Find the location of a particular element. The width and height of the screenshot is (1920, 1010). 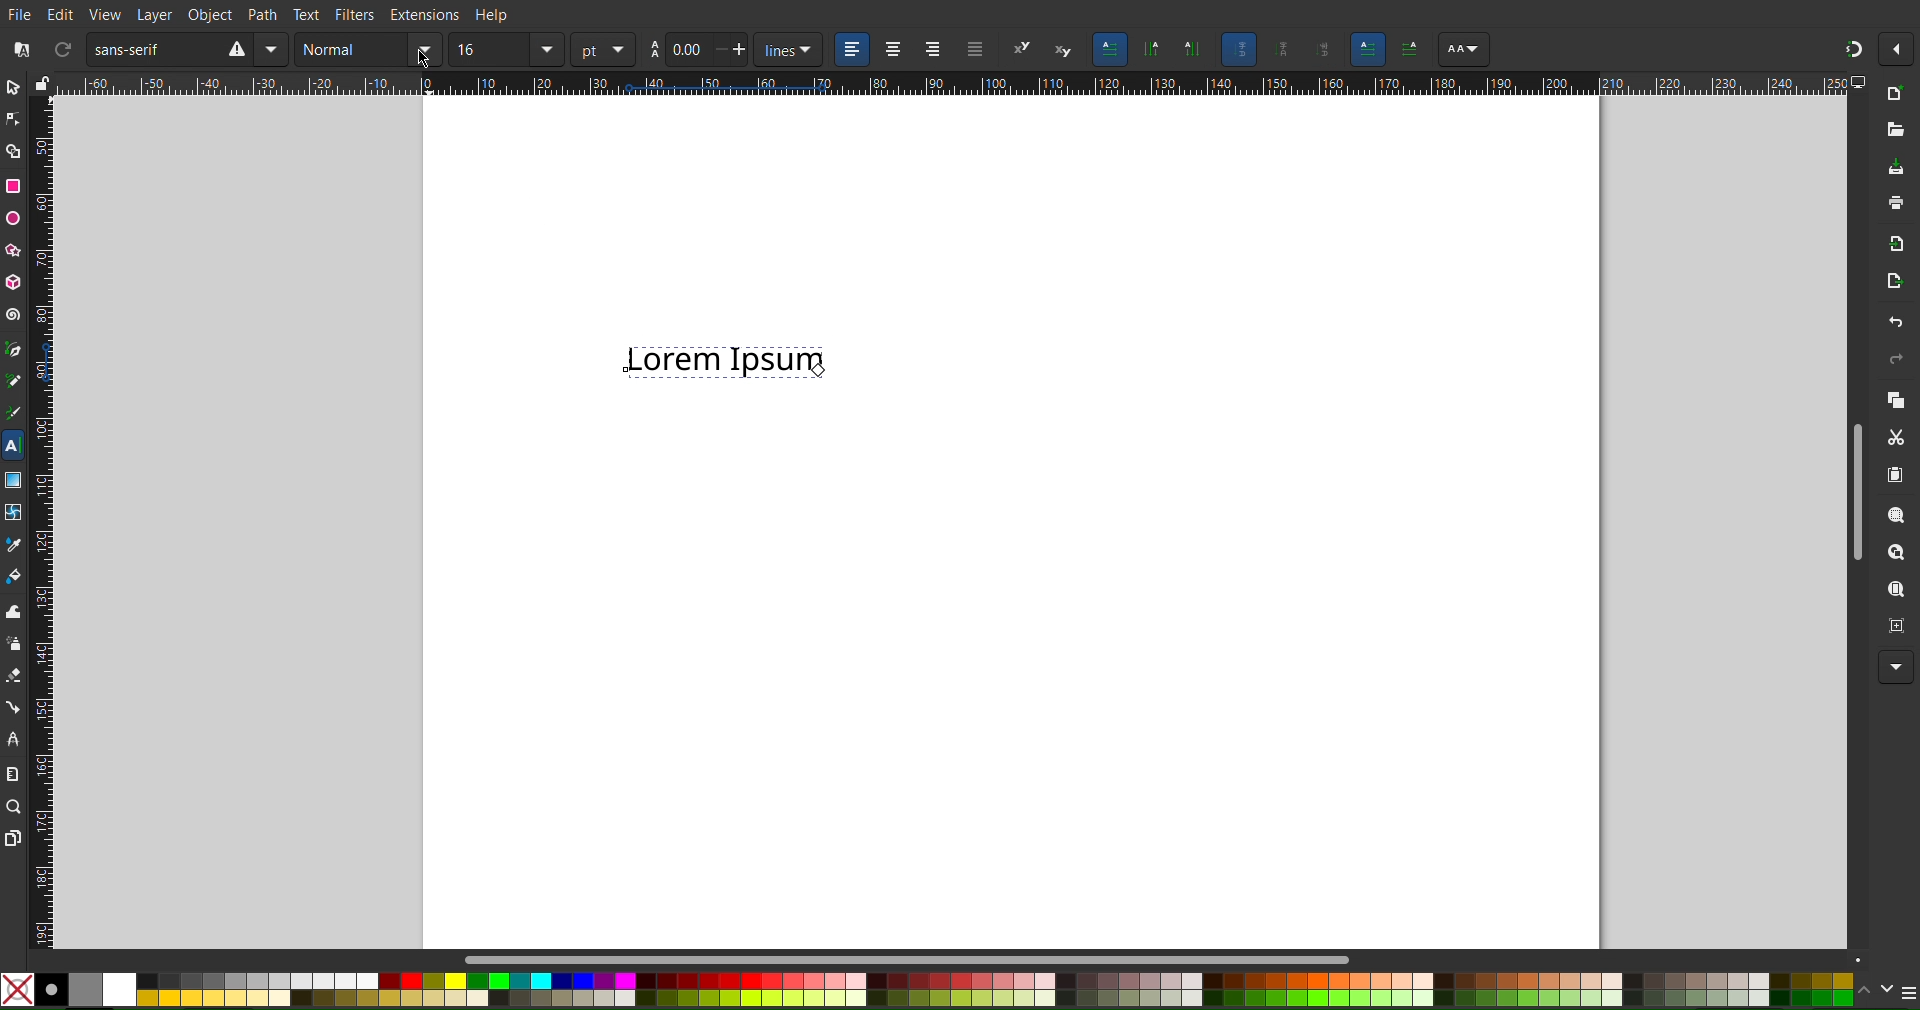

Redo is located at coordinates (1894, 363).